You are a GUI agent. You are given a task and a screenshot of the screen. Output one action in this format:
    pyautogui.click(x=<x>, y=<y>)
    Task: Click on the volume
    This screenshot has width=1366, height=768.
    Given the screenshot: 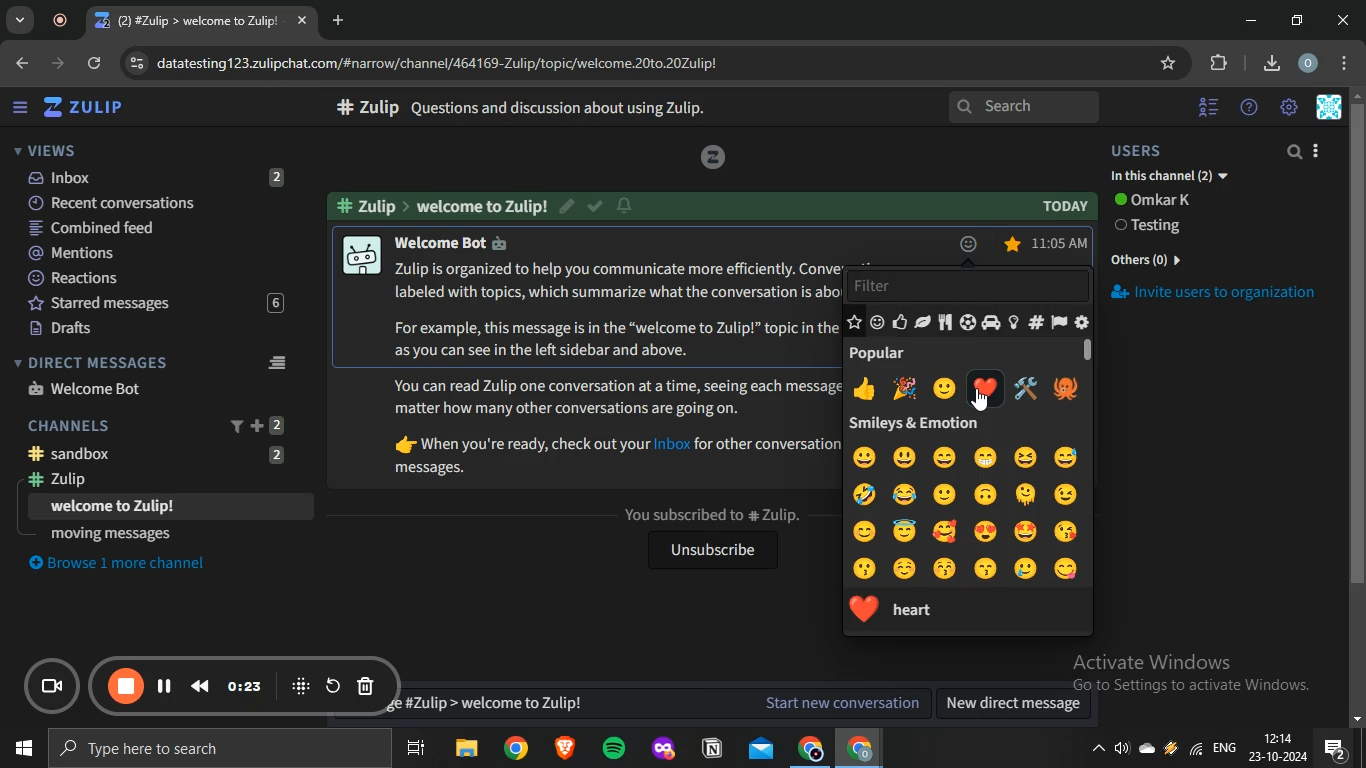 What is the action you would take?
    pyautogui.click(x=1123, y=752)
    